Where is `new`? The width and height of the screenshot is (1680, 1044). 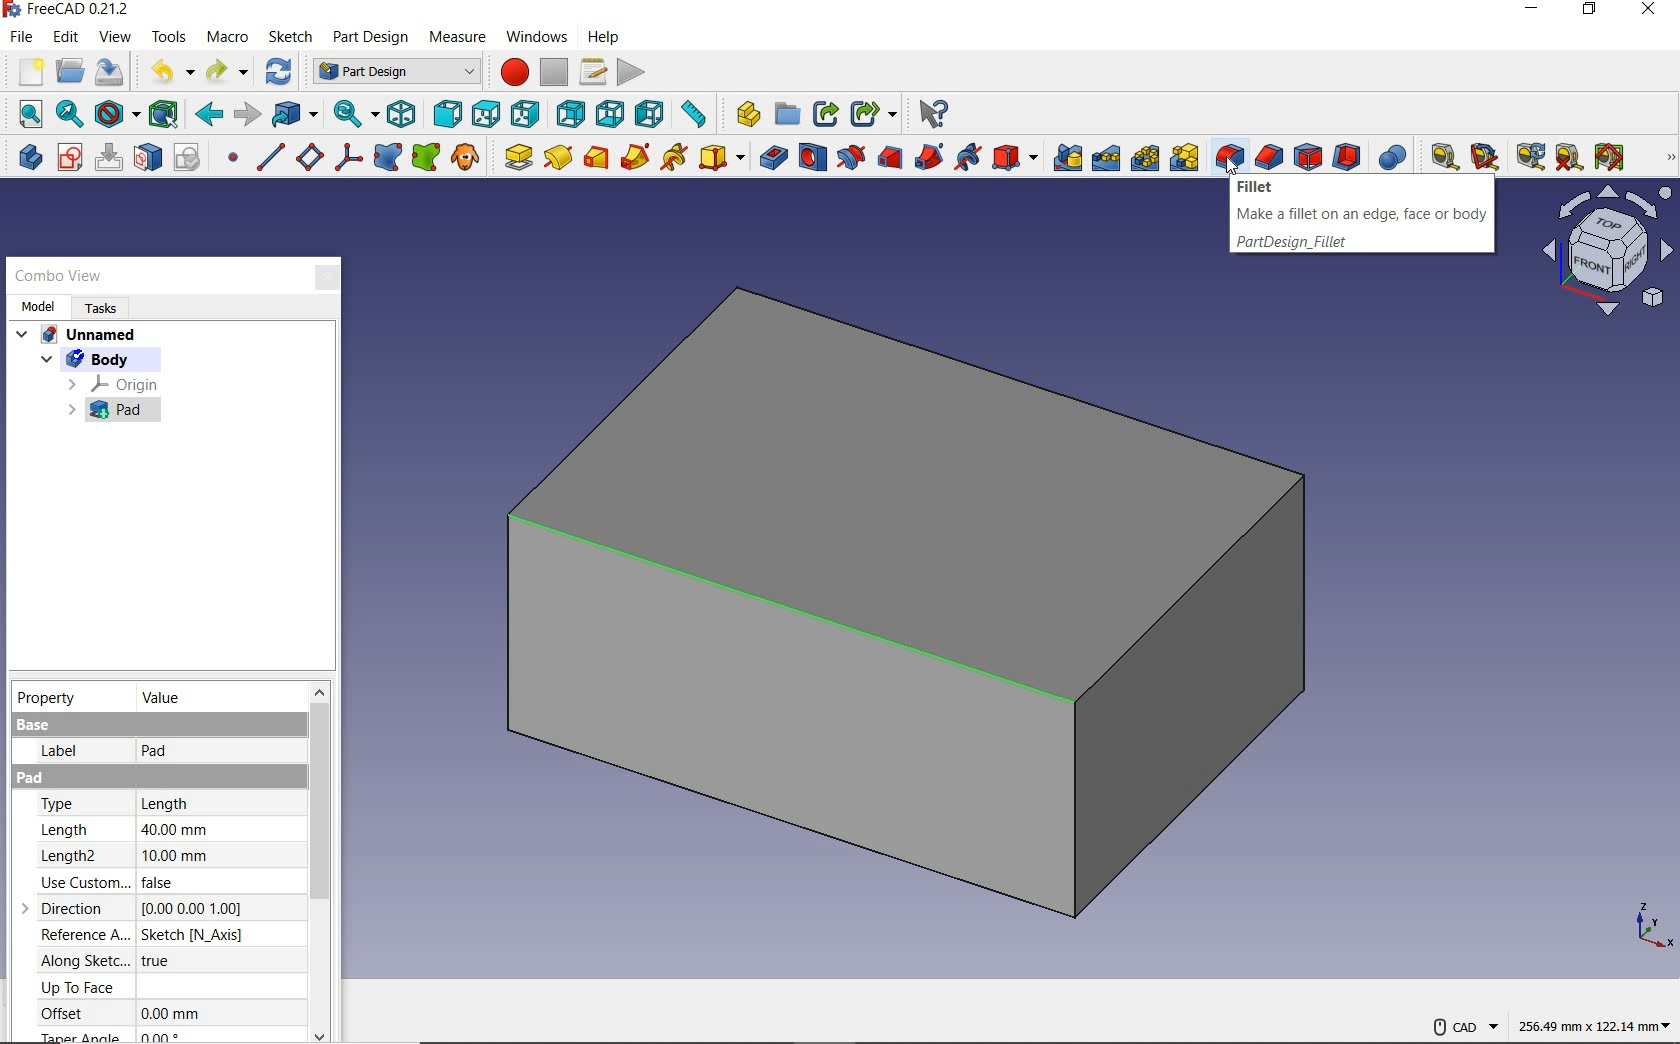 new is located at coordinates (25, 72).